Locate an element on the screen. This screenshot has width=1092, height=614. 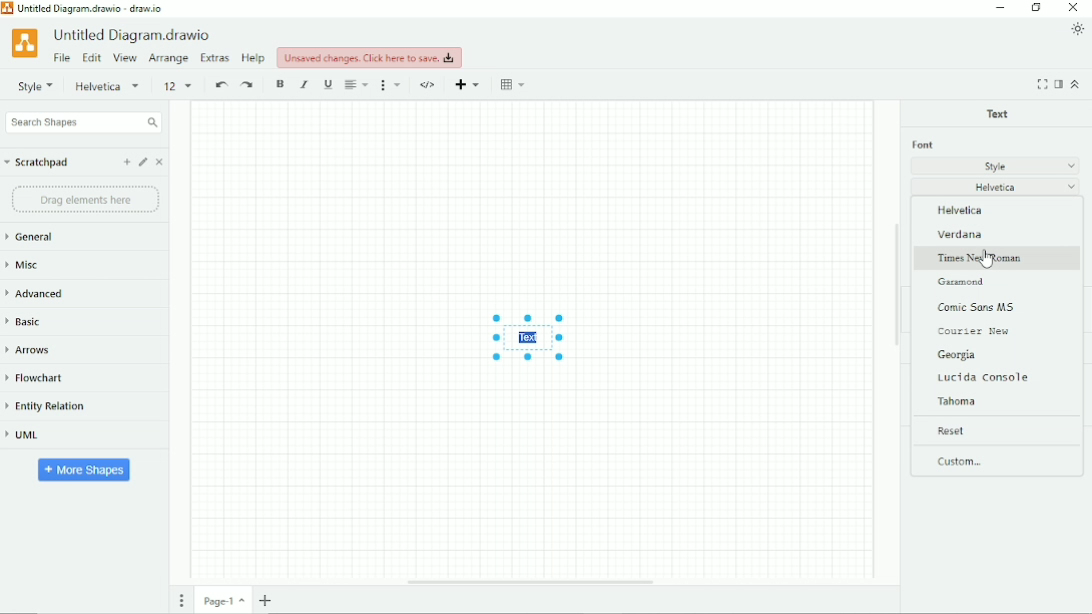
Fullscreen is located at coordinates (1042, 84).